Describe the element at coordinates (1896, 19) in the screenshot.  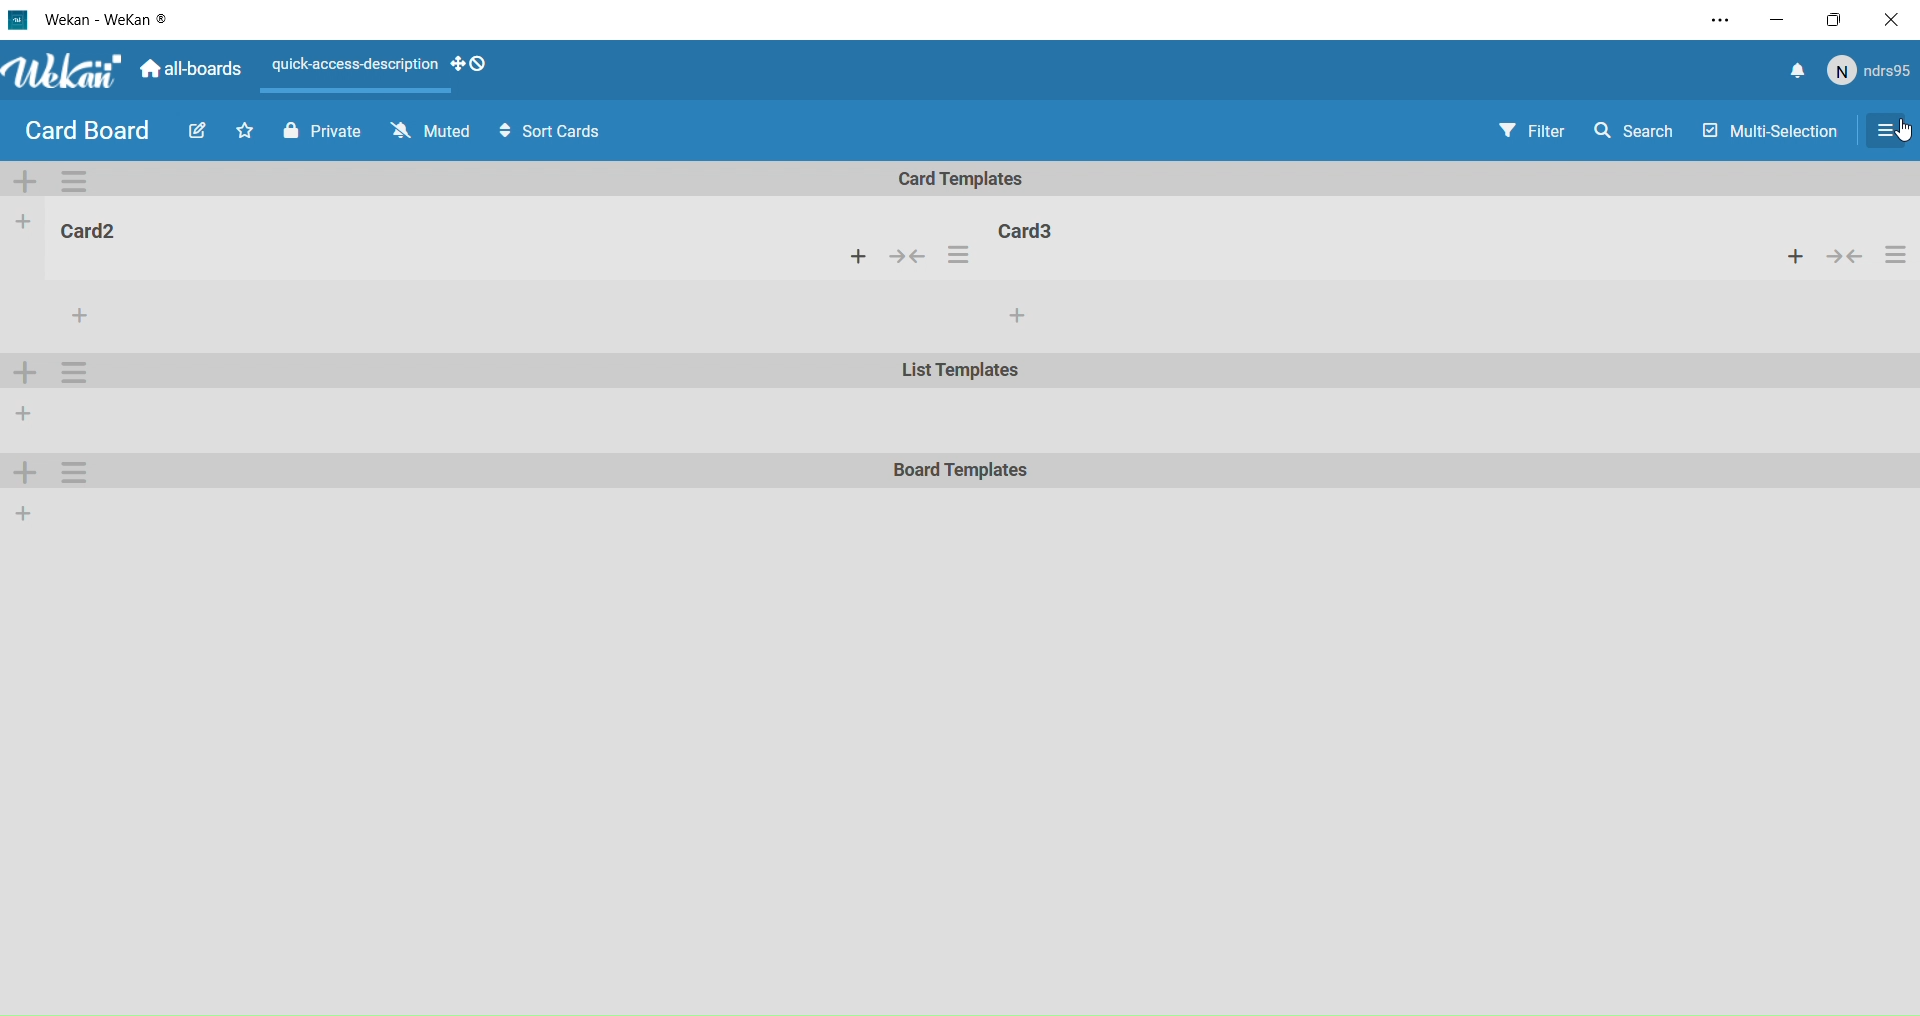
I see `close` at that location.